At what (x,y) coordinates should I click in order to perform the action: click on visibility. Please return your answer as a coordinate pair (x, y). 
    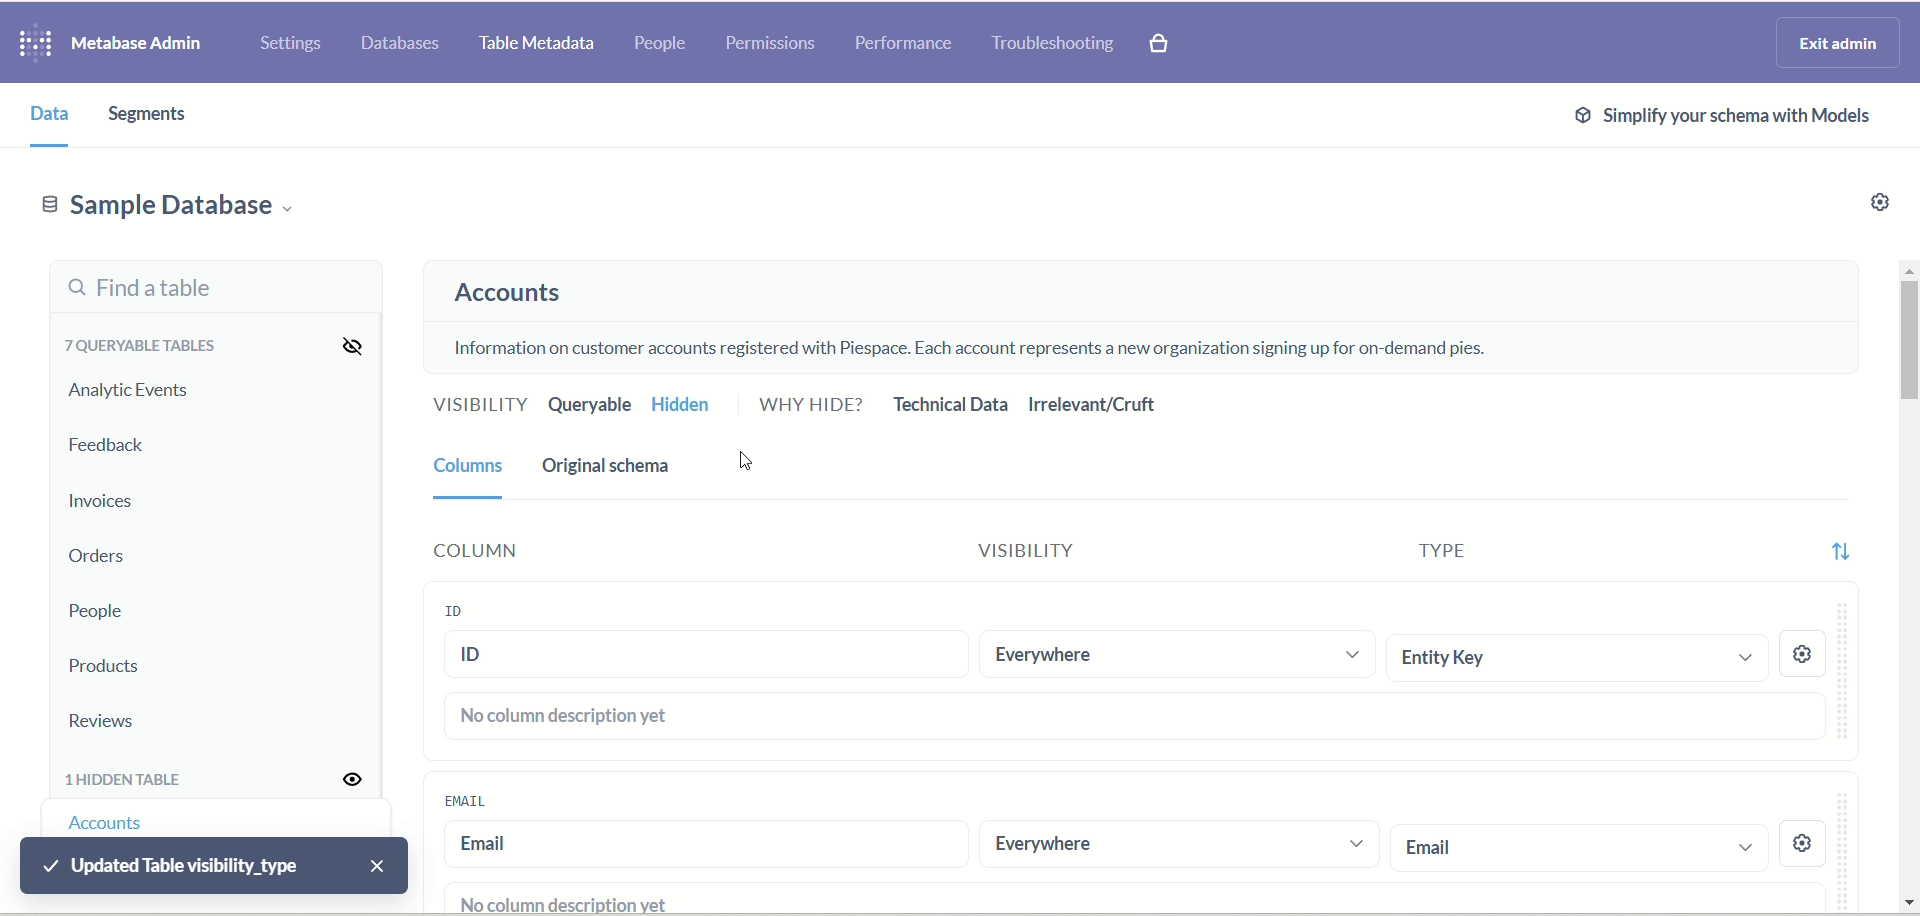
    Looking at the image, I should click on (477, 404).